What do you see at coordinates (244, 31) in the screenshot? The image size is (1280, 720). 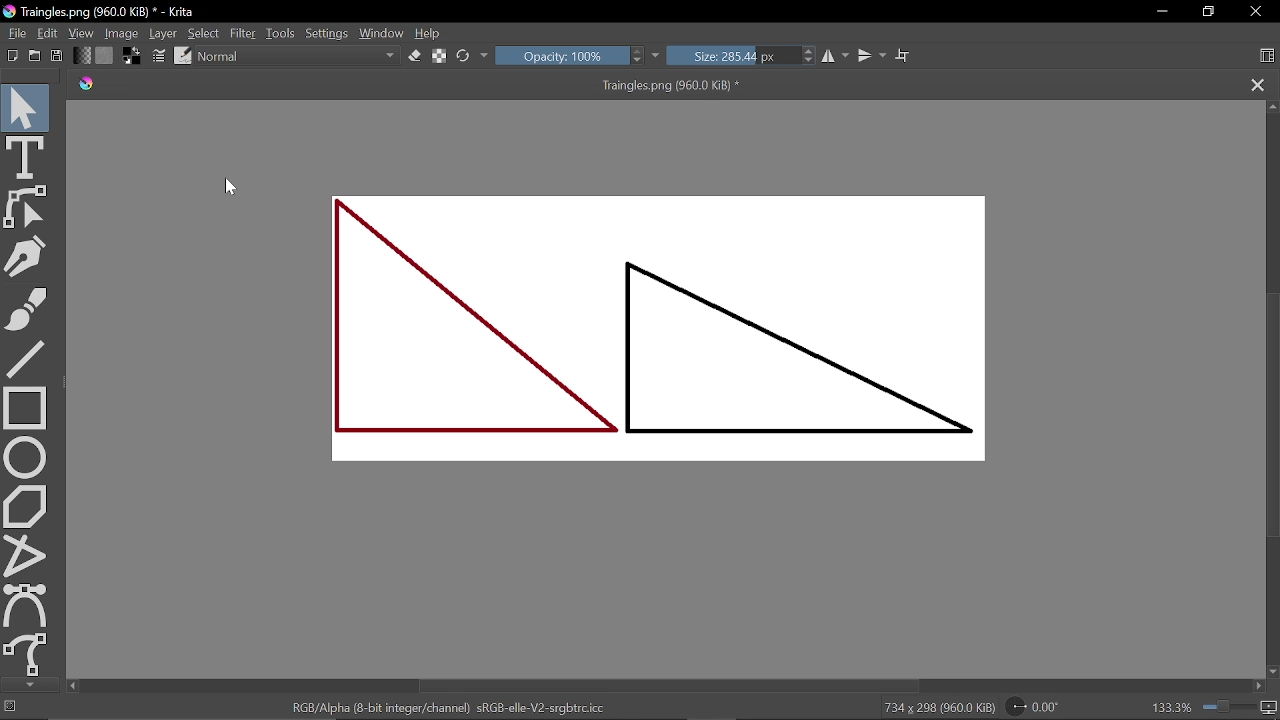 I see `Filter` at bounding box center [244, 31].